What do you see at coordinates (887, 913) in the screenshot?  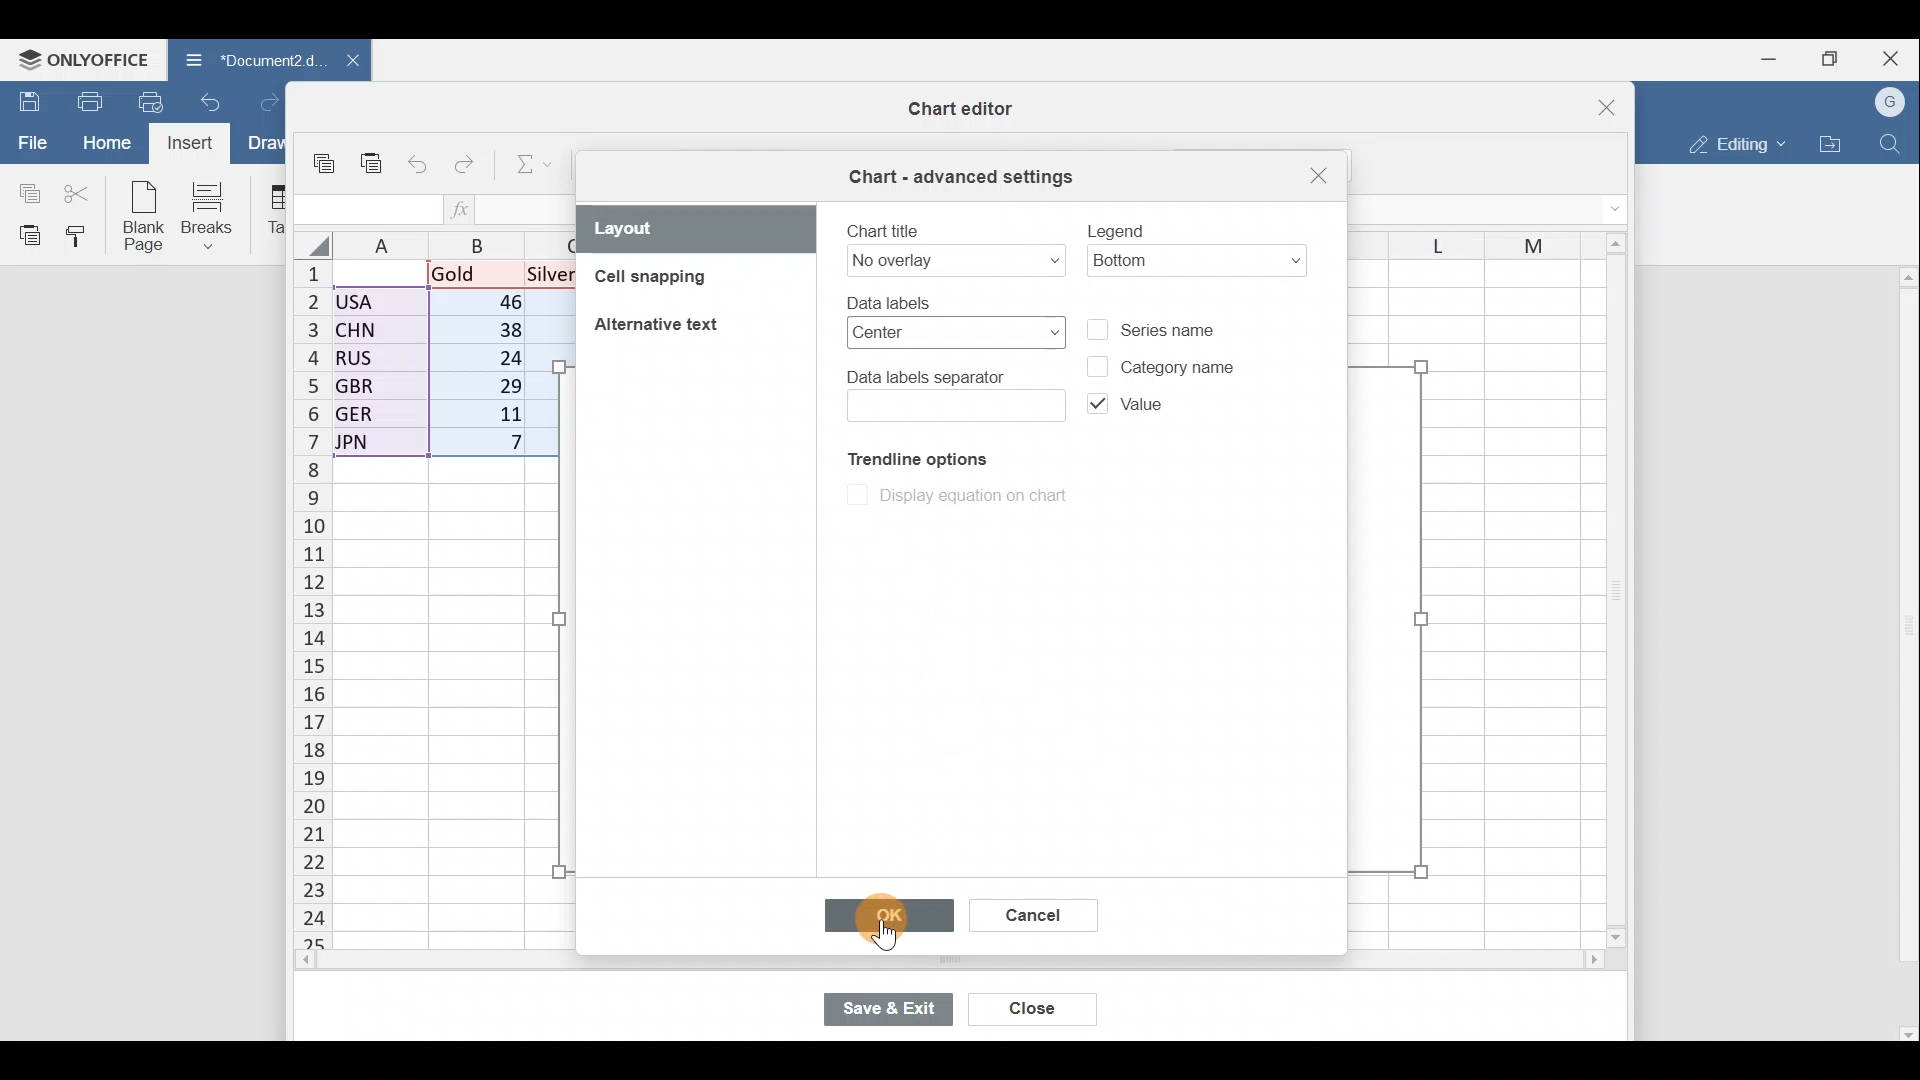 I see `Cursor on OK` at bounding box center [887, 913].